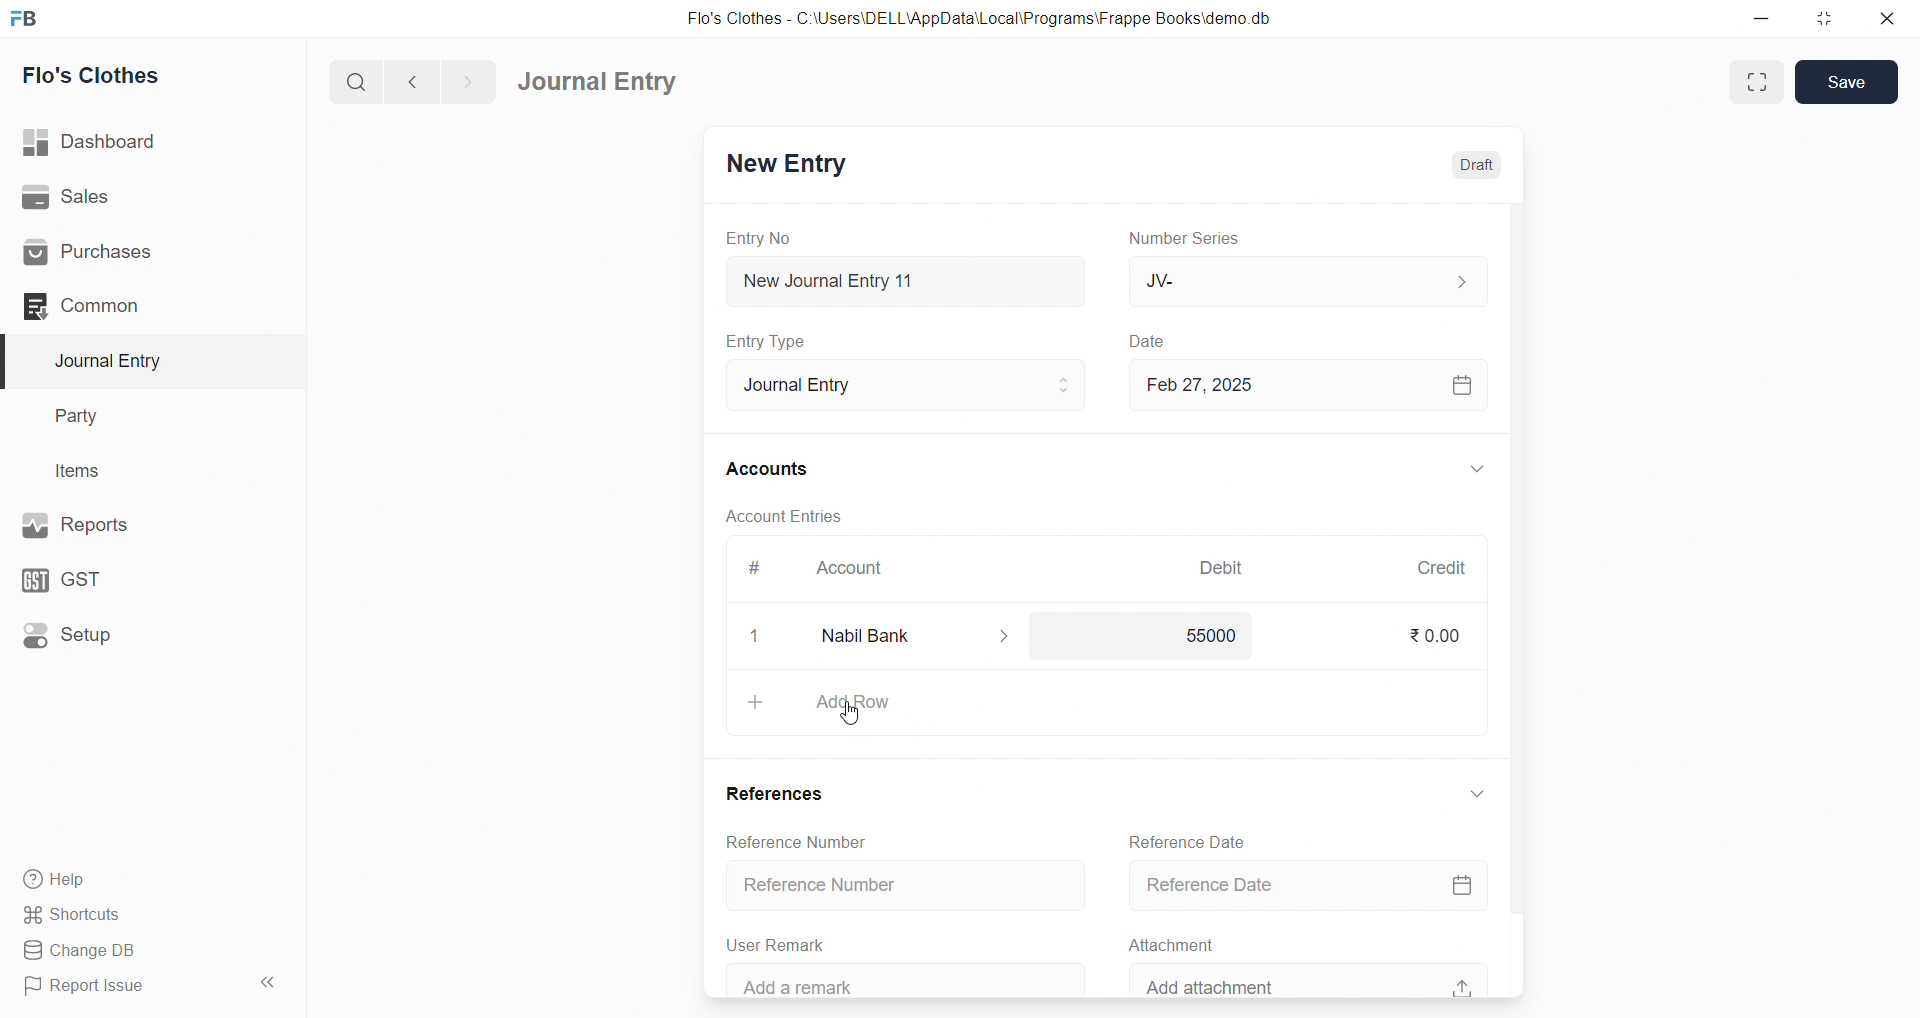  What do you see at coordinates (102, 75) in the screenshot?
I see `Flo's Clothes` at bounding box center [102, 75].